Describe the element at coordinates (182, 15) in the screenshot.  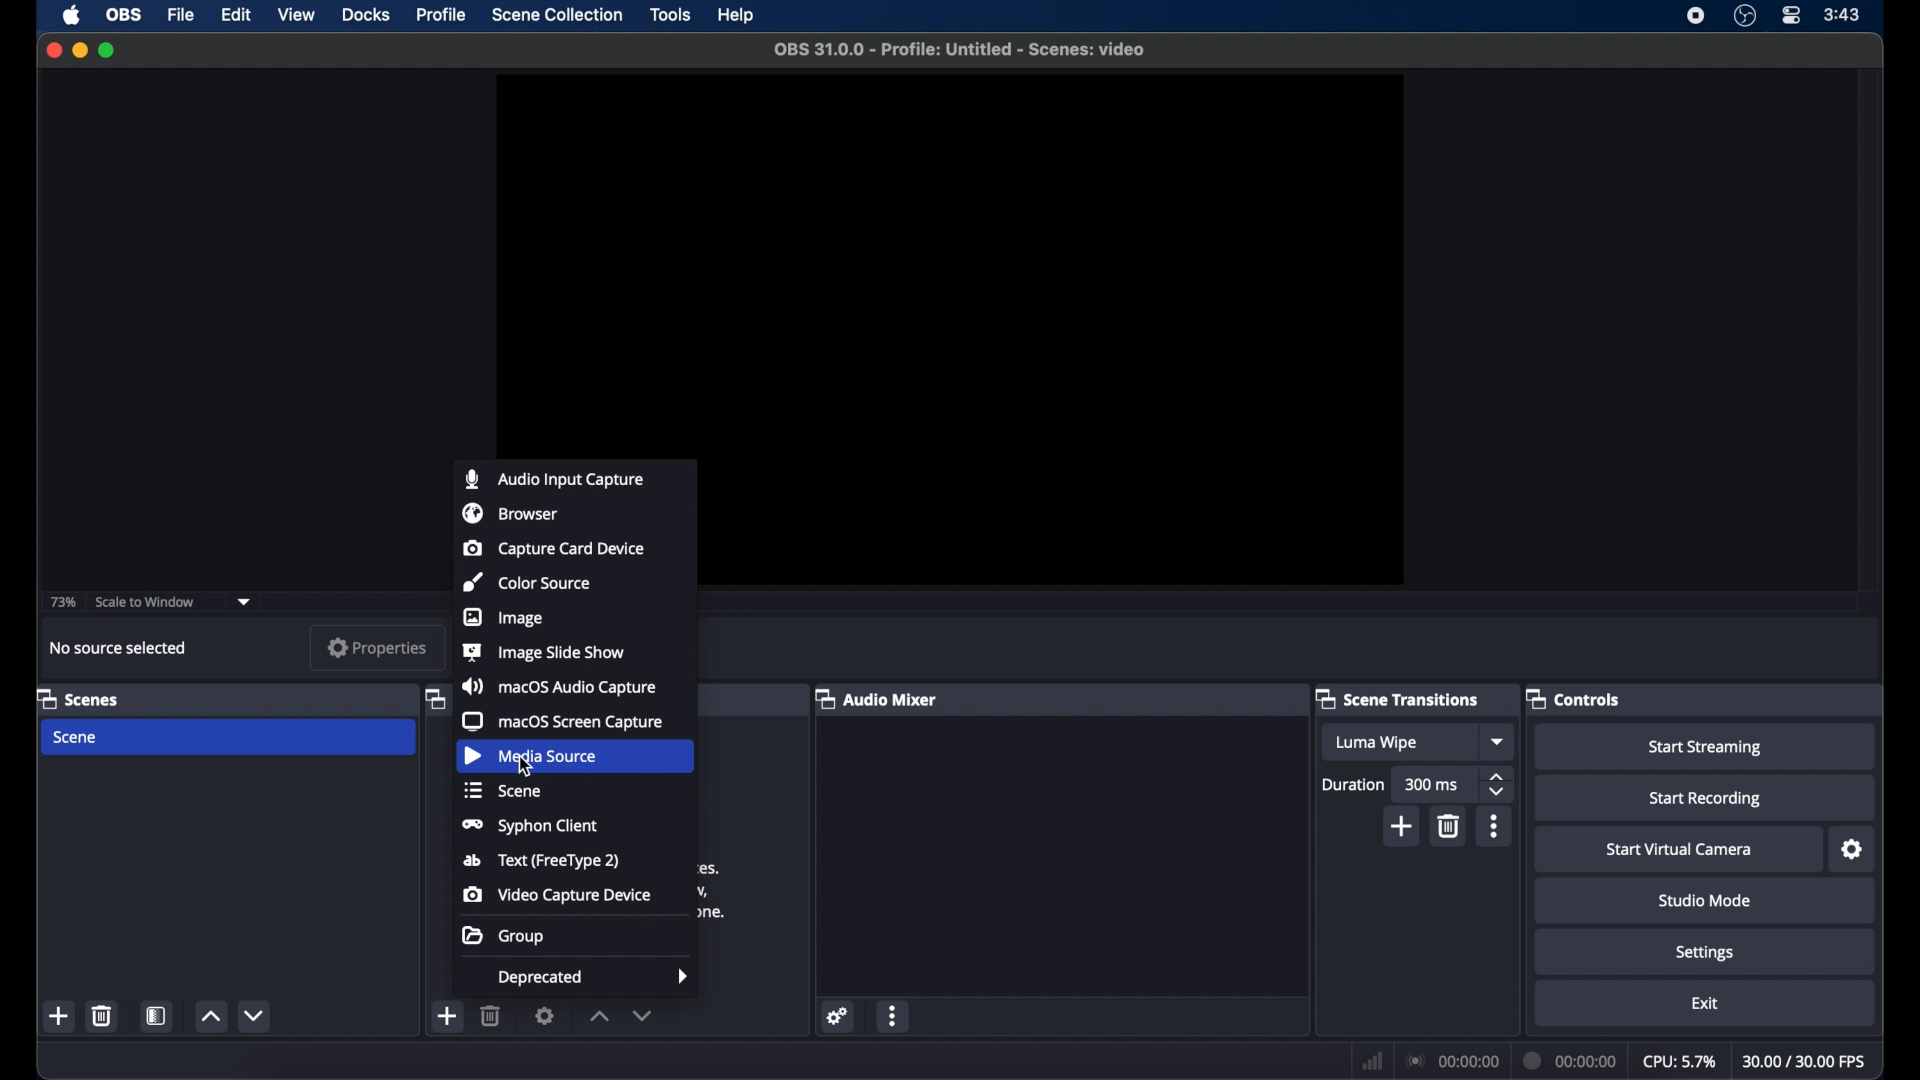
I see `file` at that location.